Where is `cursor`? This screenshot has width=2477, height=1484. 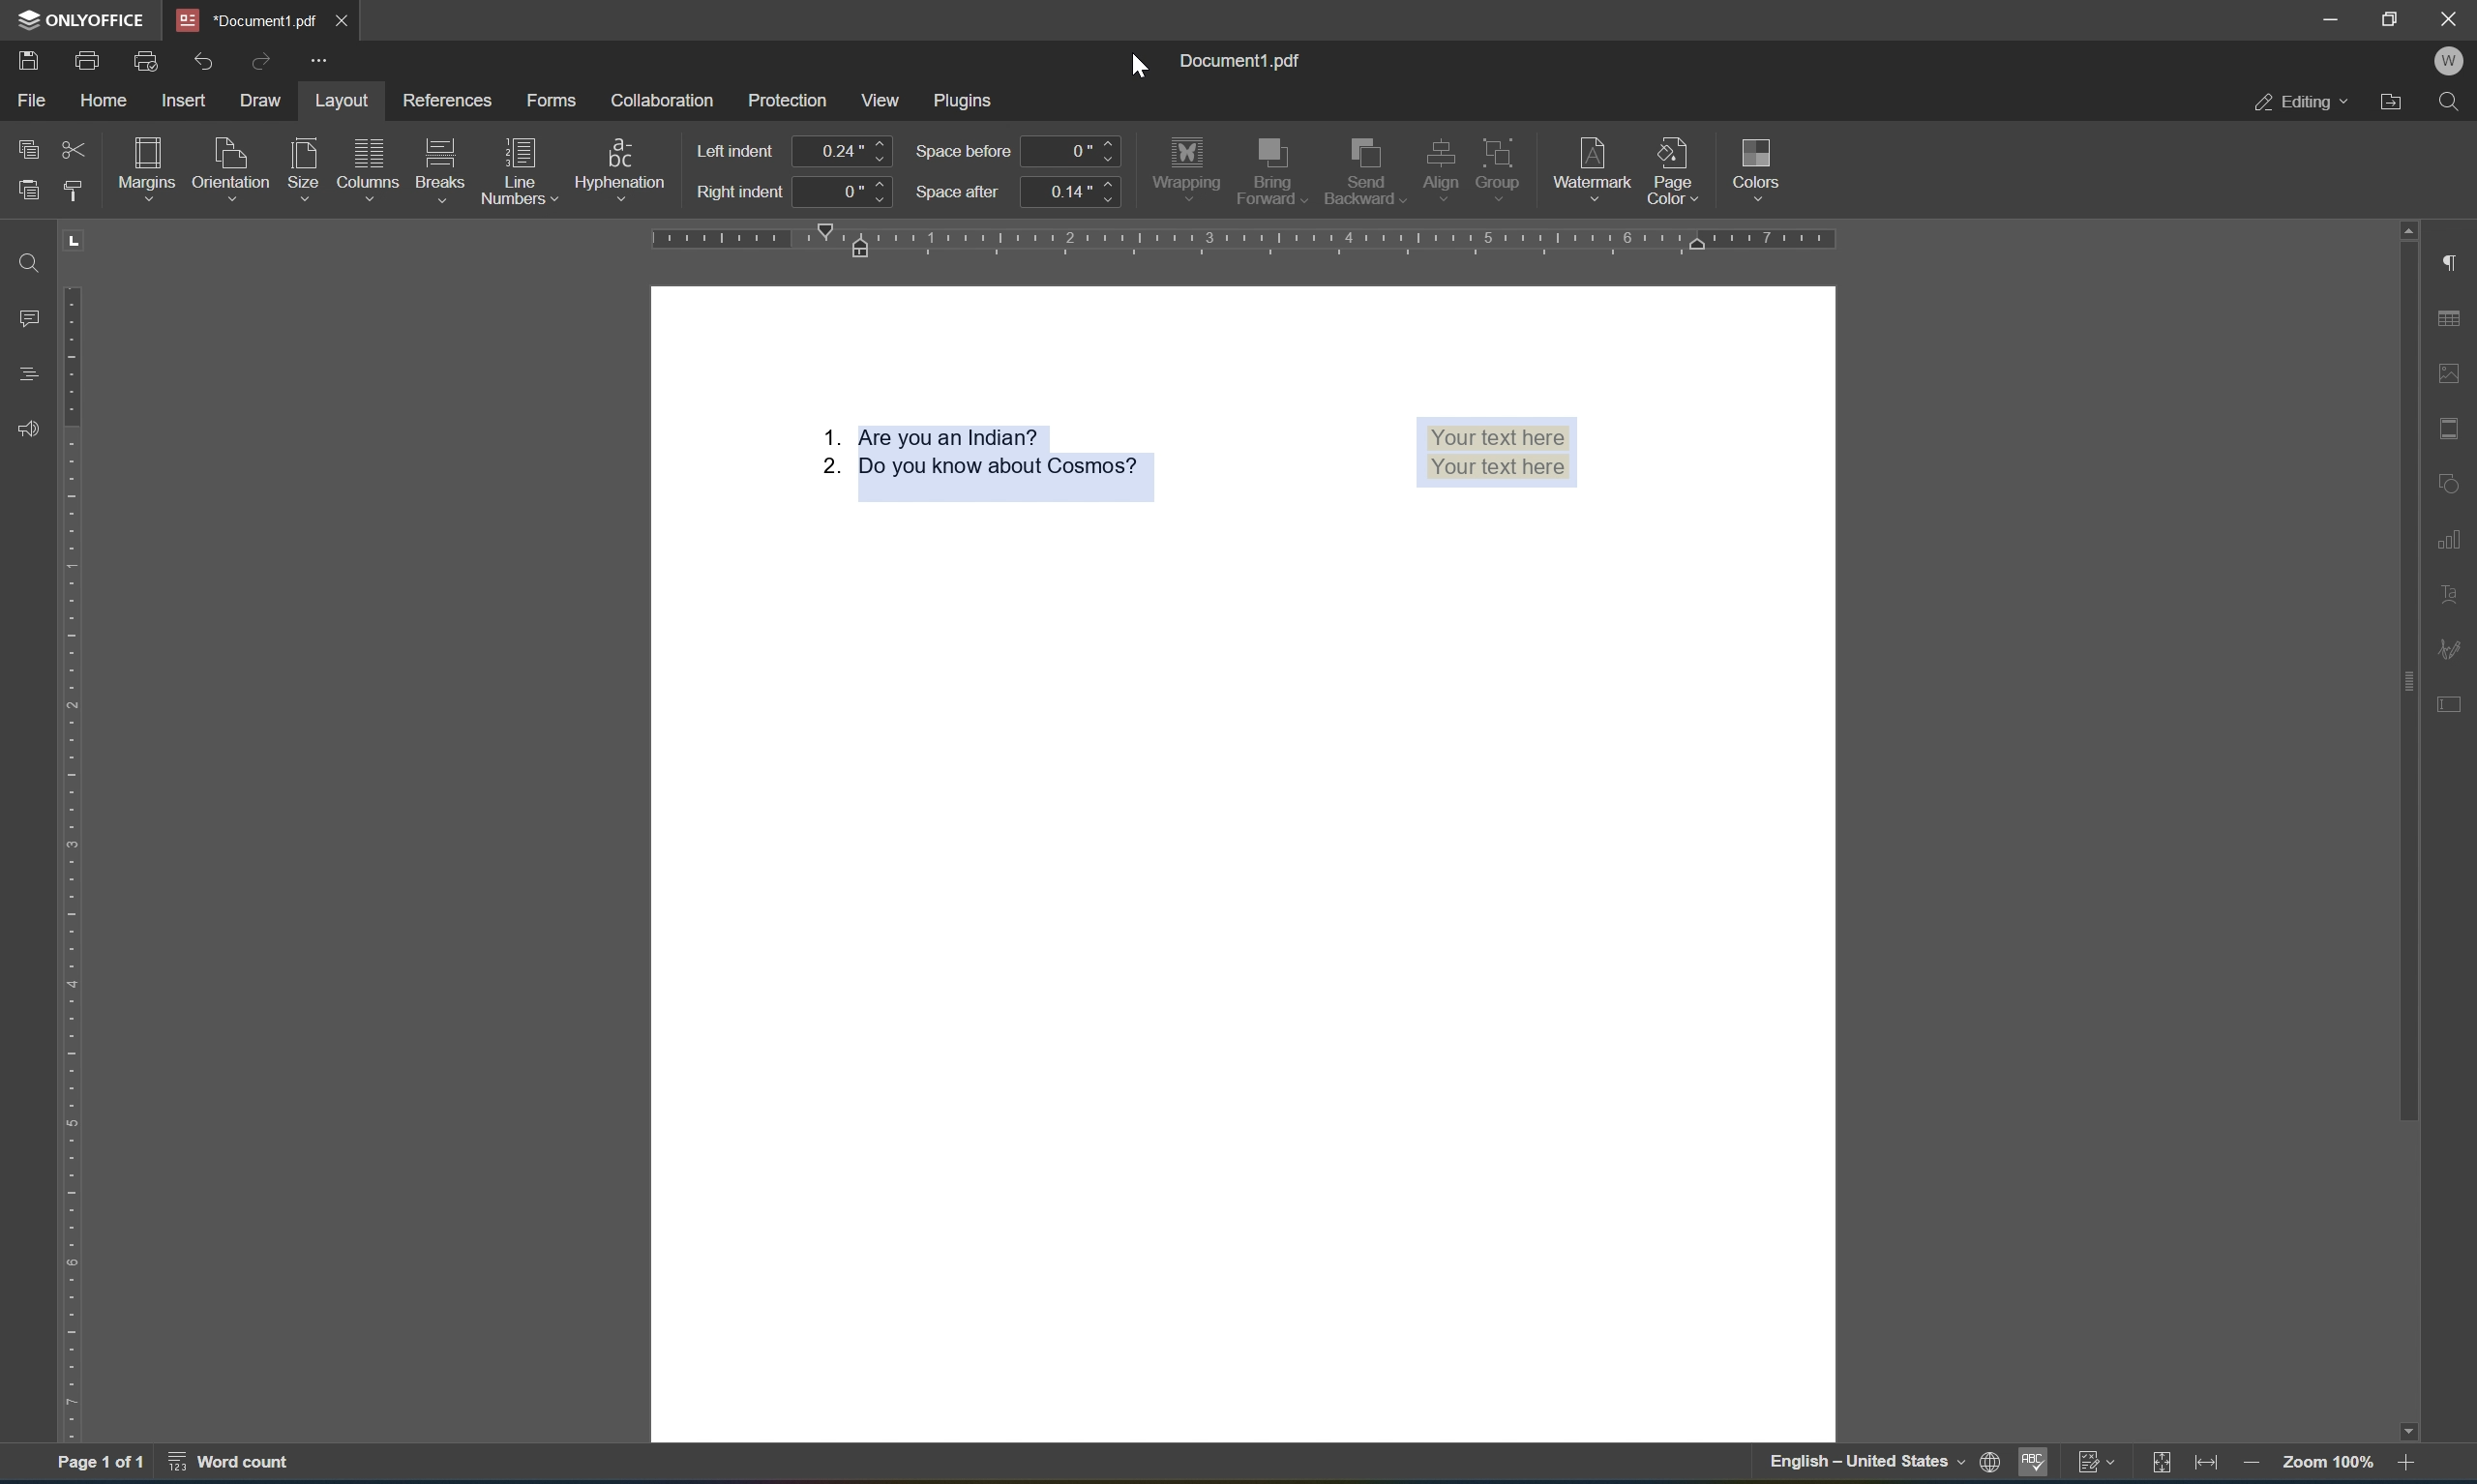
cursor is located at coordinates (1143, 70).